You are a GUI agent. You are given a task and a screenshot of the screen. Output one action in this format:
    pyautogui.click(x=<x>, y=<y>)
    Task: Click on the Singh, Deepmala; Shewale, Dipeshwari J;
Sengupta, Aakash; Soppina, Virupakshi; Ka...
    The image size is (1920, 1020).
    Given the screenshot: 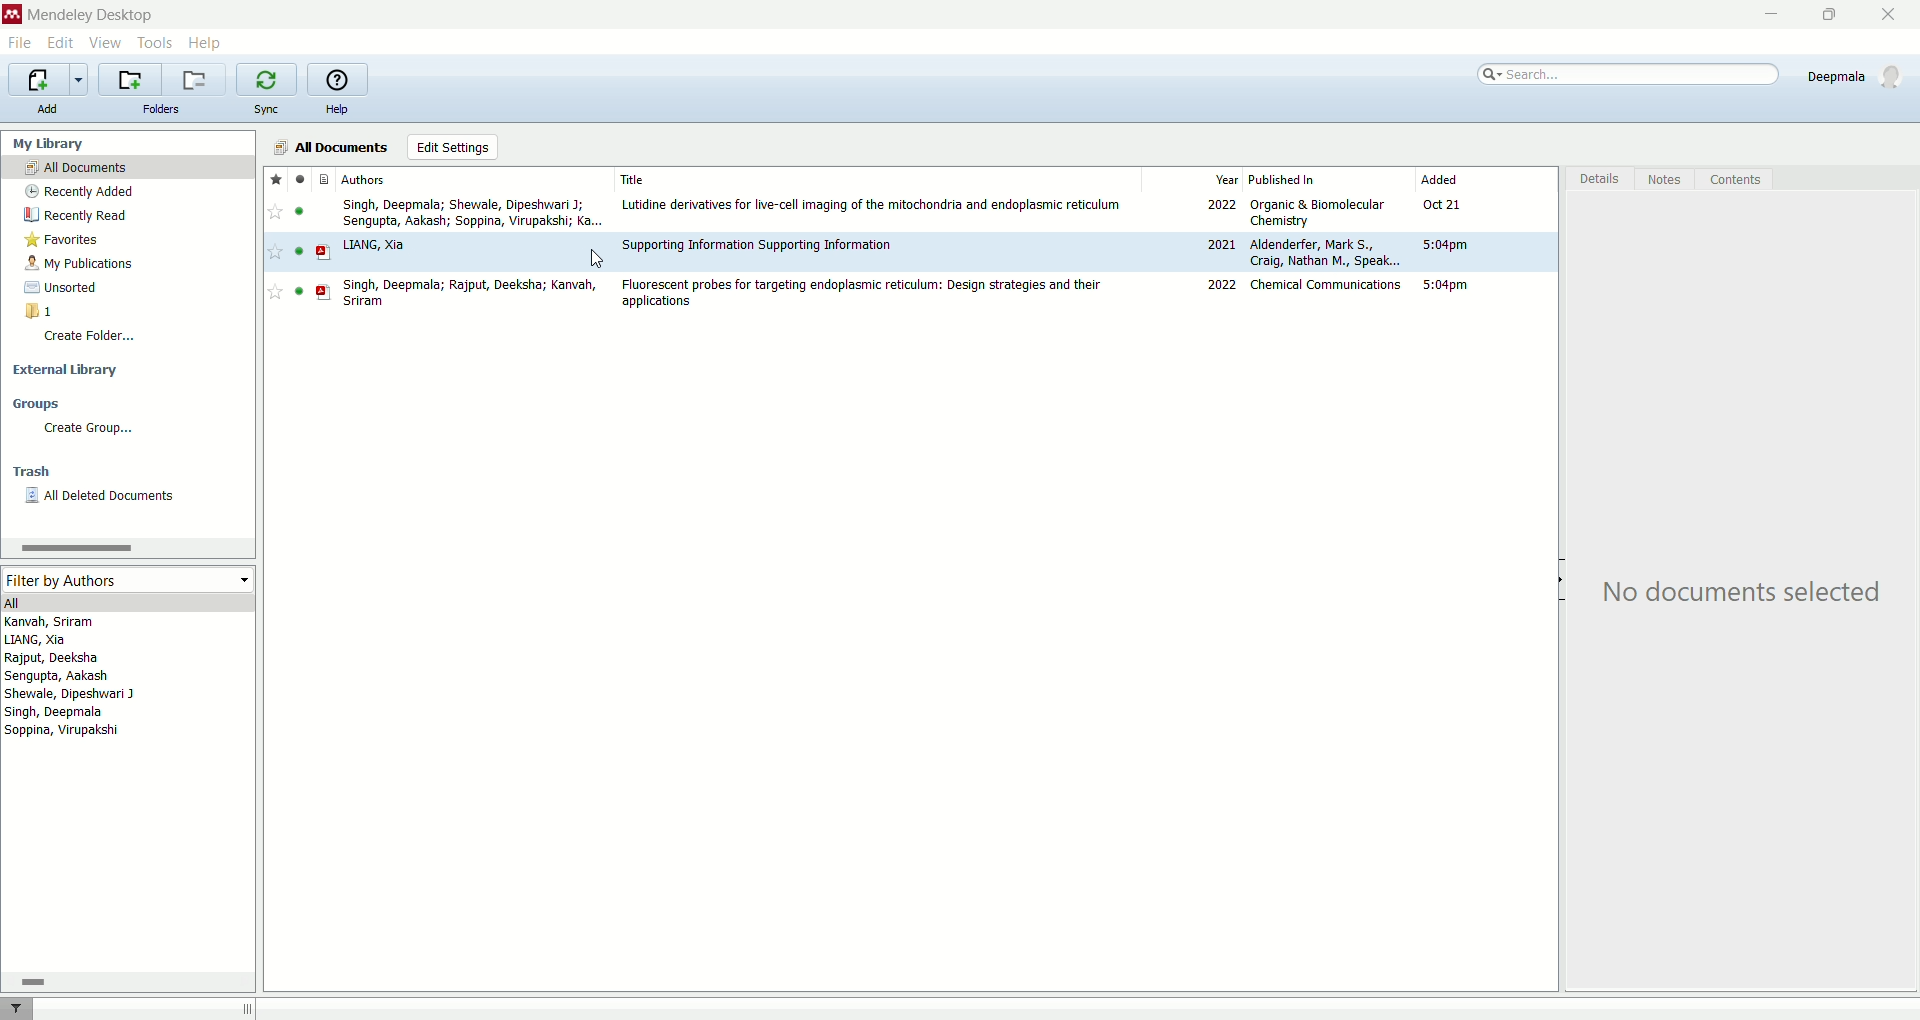 What is the action you would take?
    pyautogui.click(x=473, y=213)
    